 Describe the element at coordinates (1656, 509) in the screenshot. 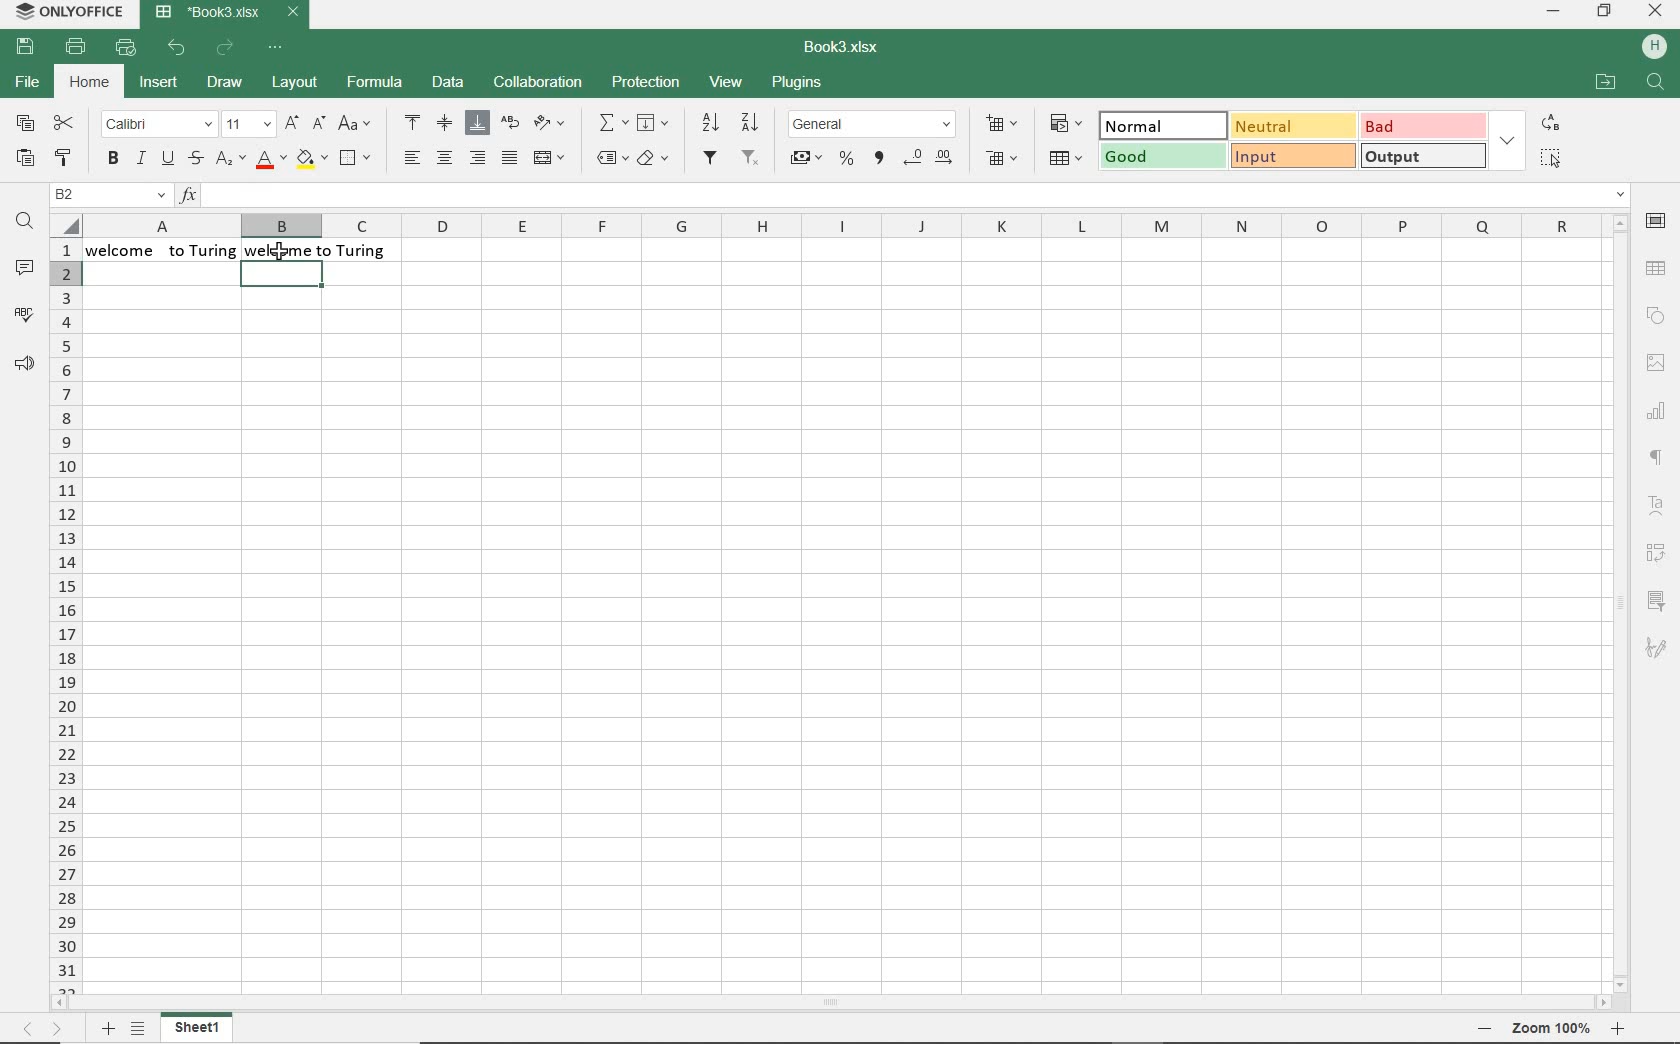

I see `text art` at that location.